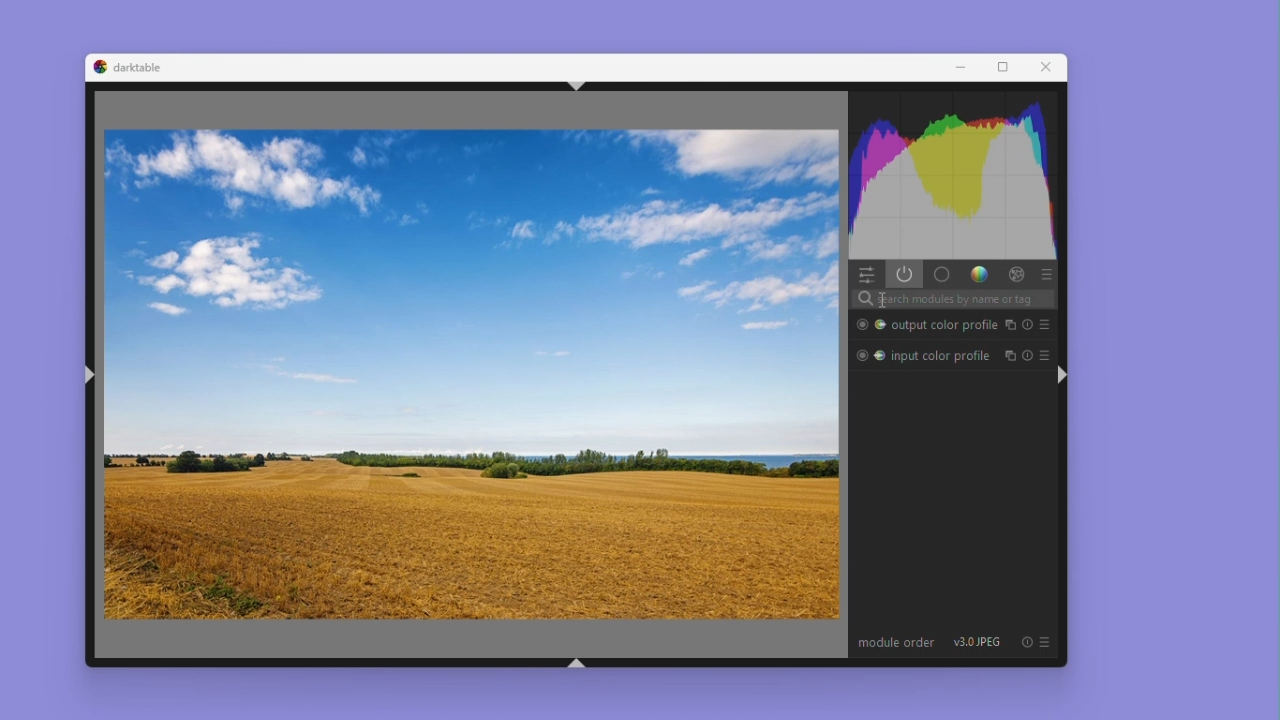  What do you see at coordinates (1046, 643) in the screenshot?
I see `preset` at bounding box center [1046, 643].